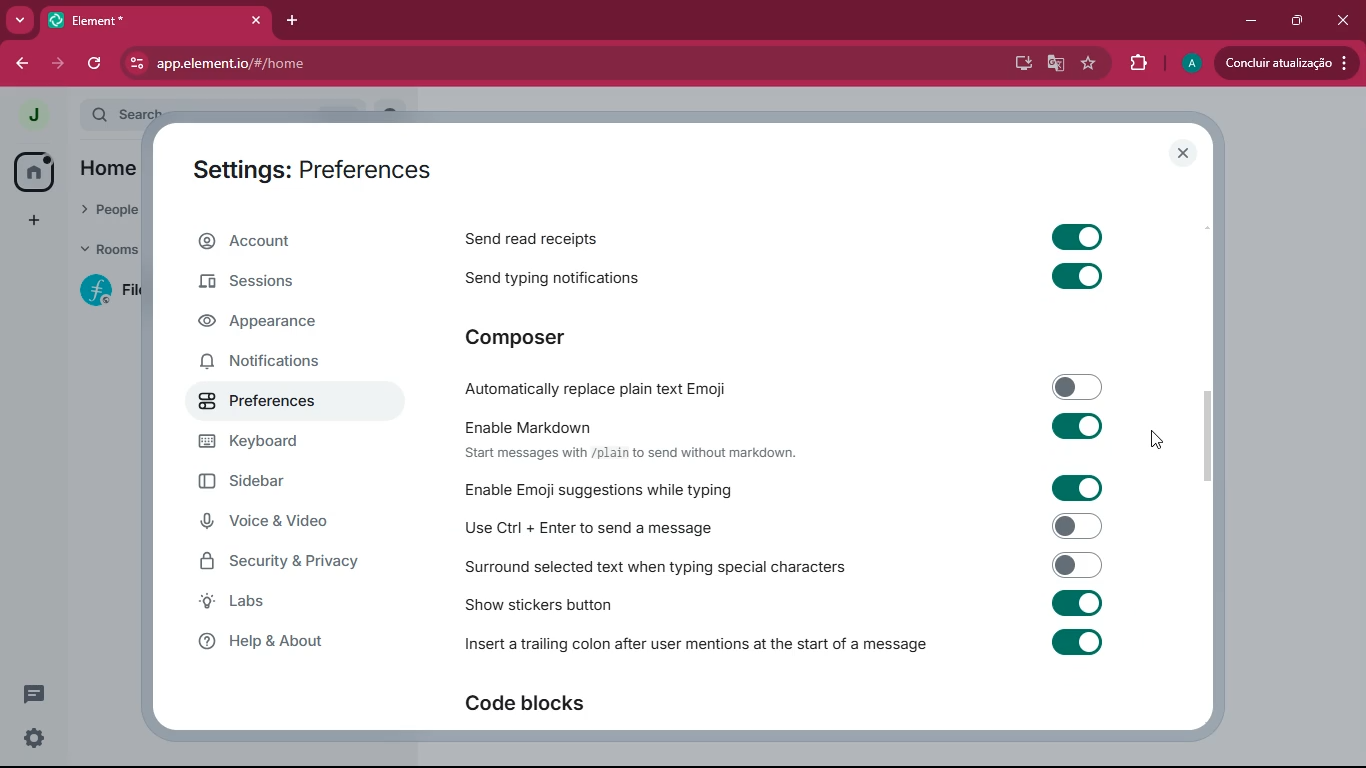  Describe the element at coordinates (596, 389) in the screenshot. I see `automatically replace` at that location.